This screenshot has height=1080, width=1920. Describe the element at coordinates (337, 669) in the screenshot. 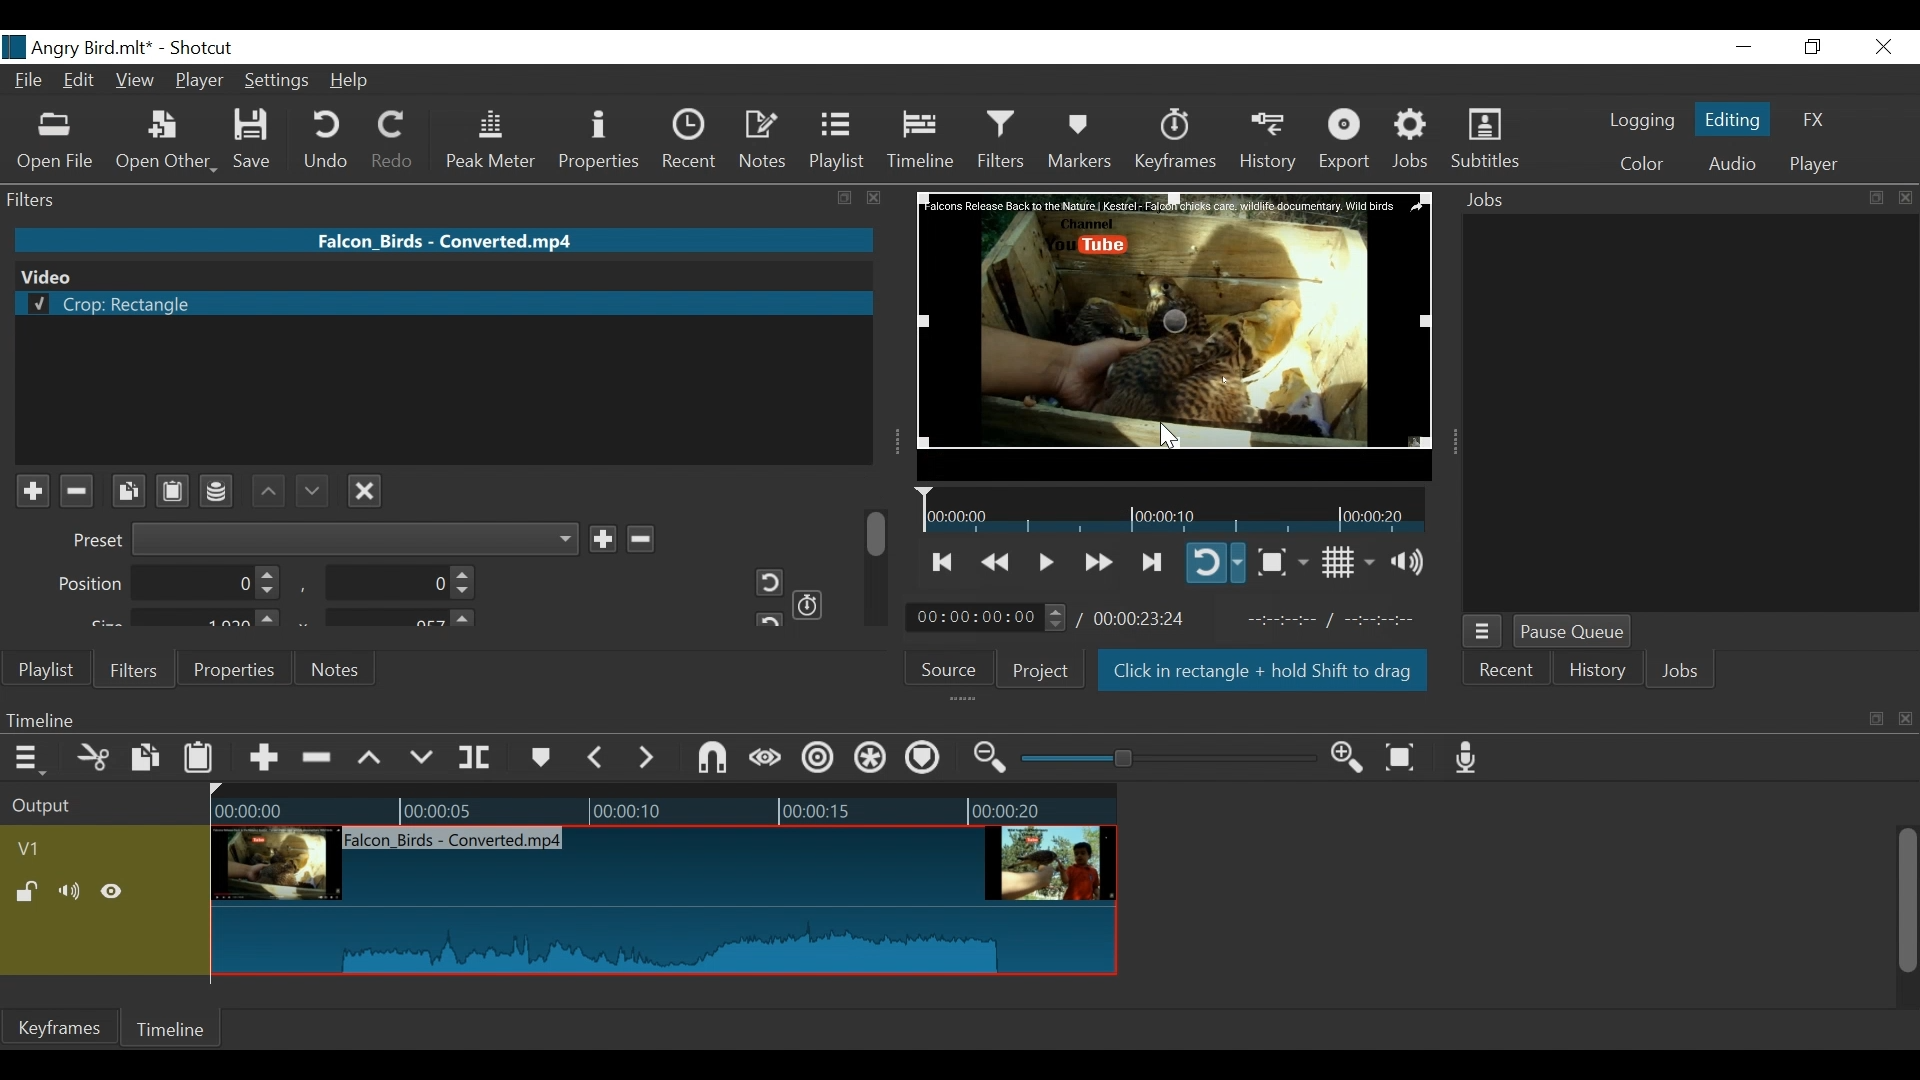

I see `Notes` at that location.